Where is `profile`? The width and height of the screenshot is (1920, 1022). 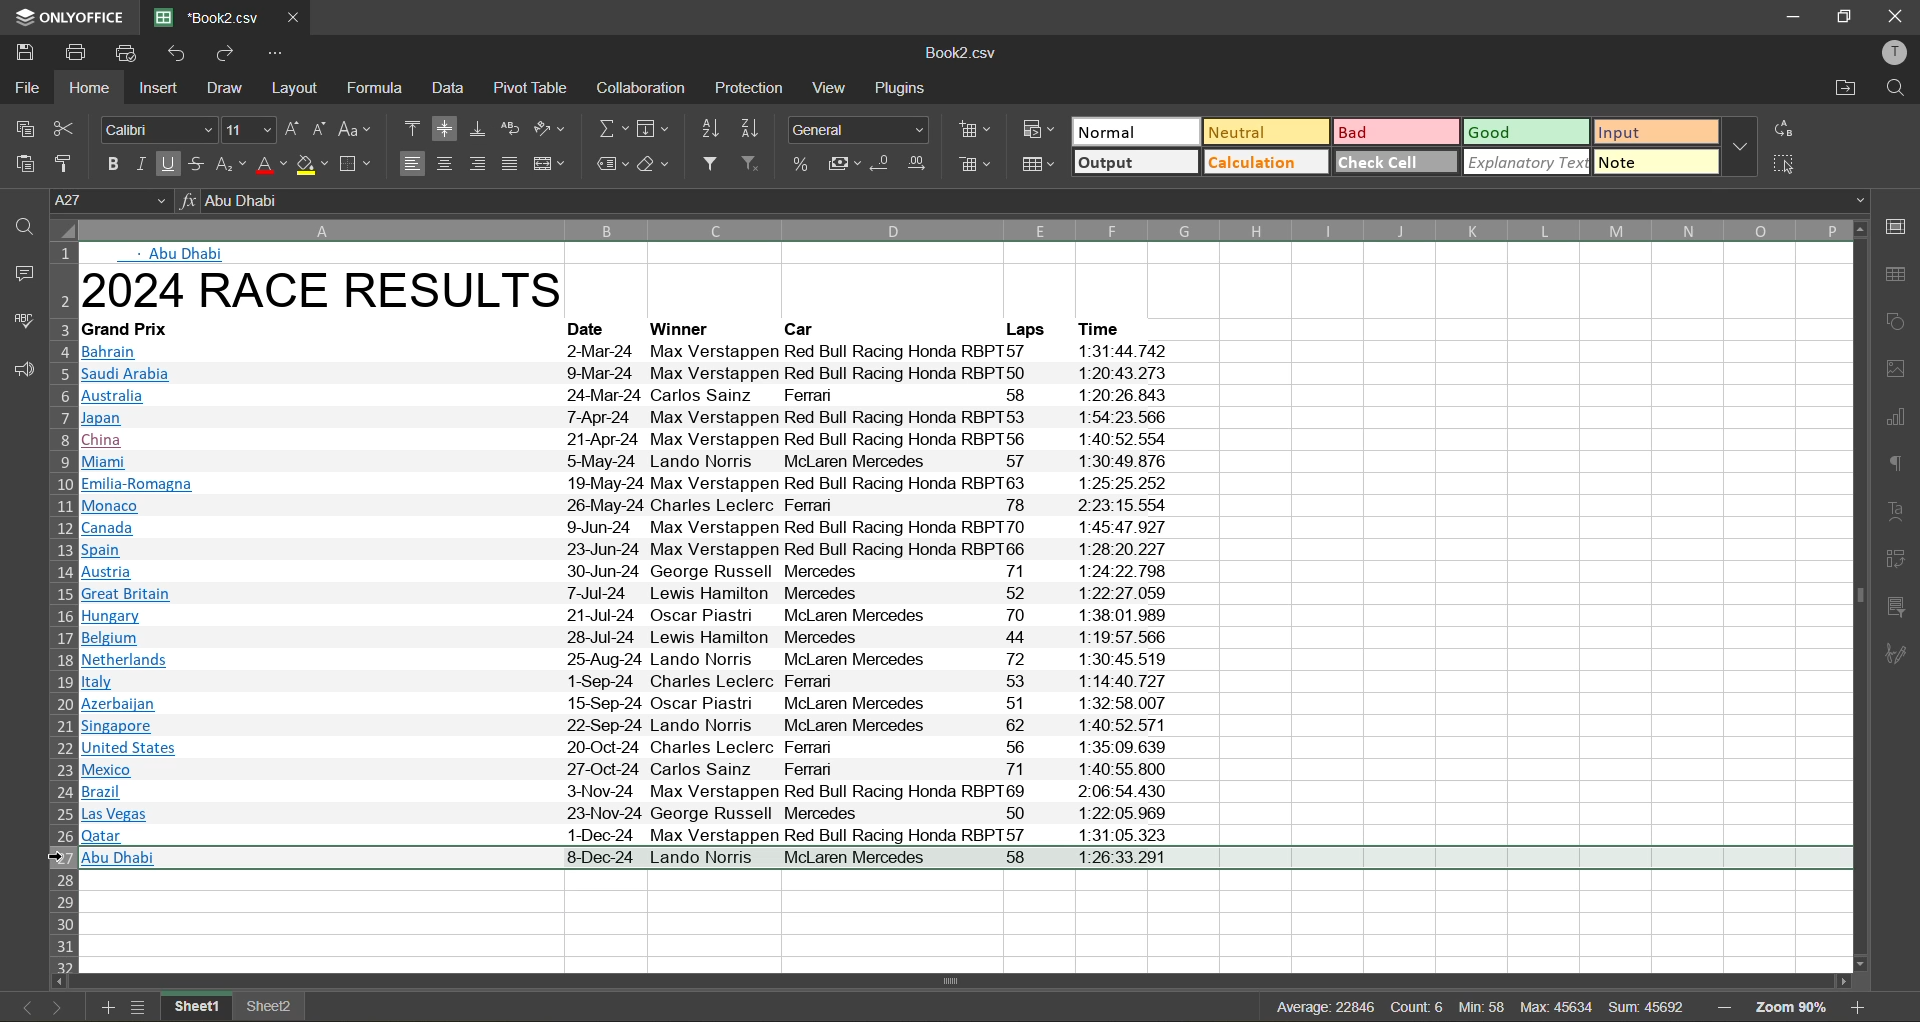
profile is located at coordinates (1896, 54).